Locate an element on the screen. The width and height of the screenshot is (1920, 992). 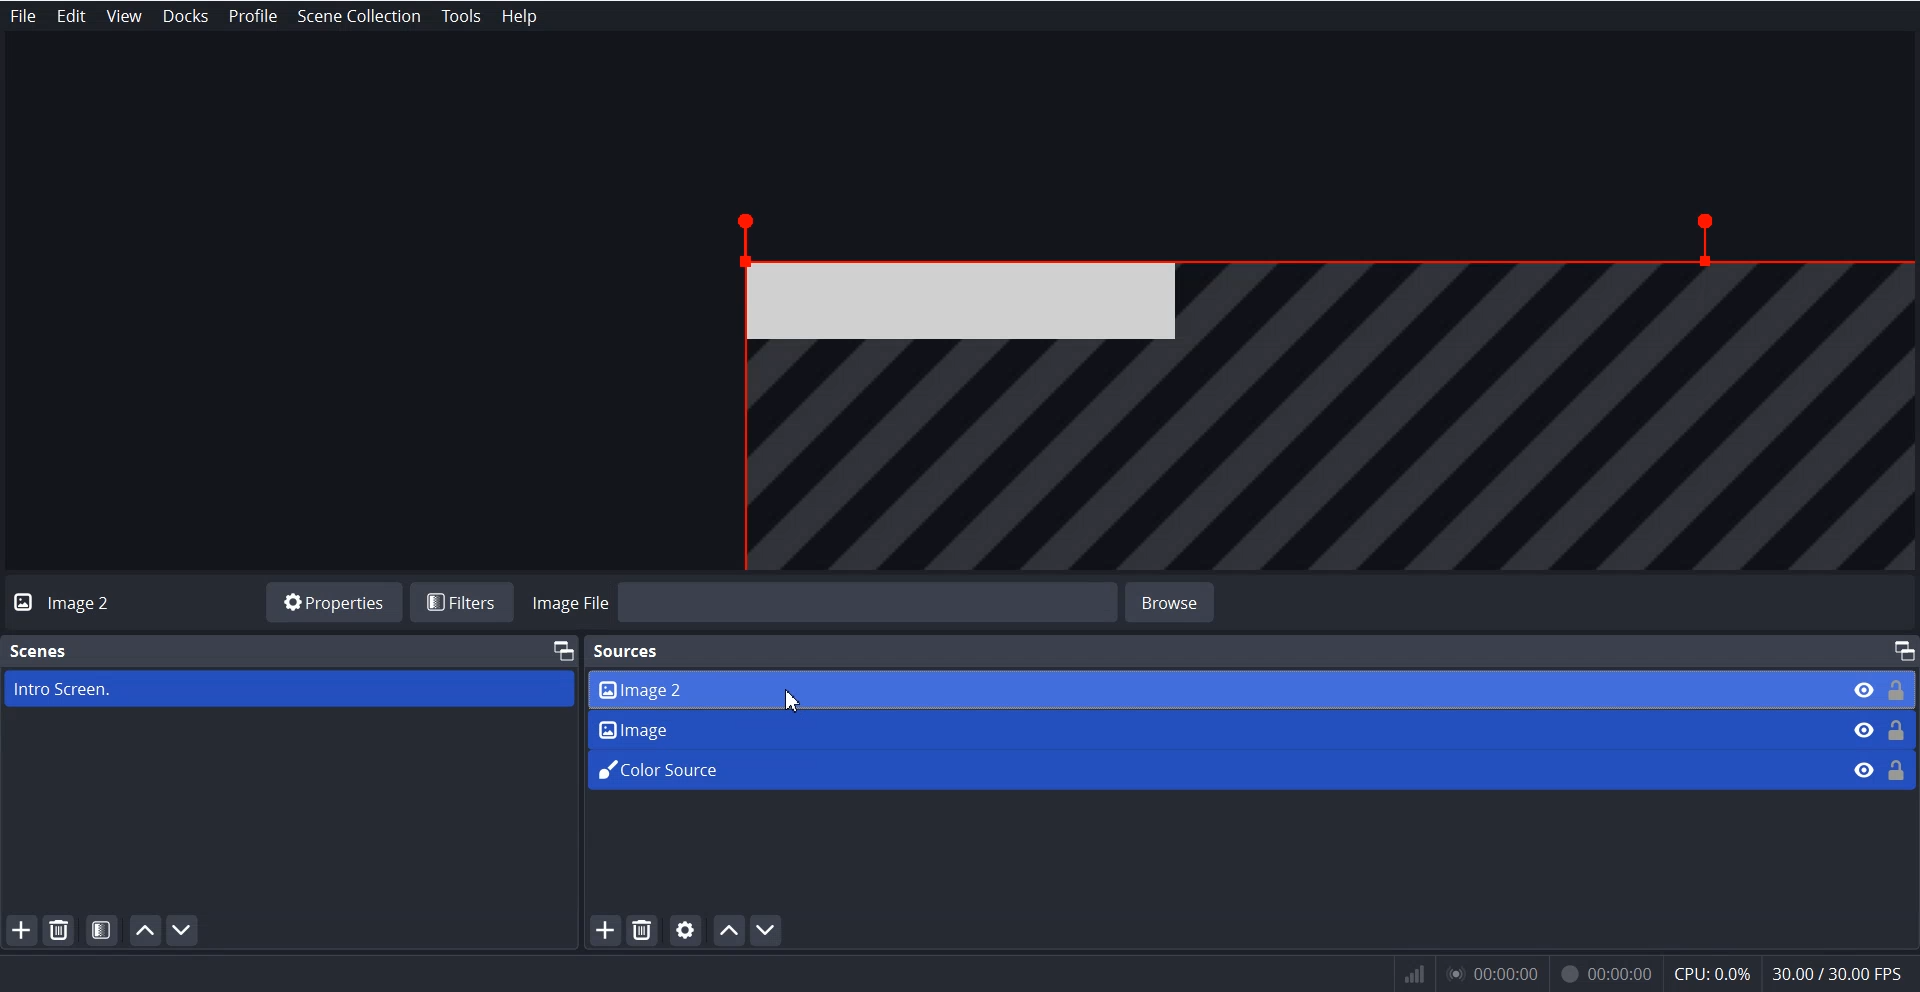
00:00:00 is located at coordinates (1606, 969).